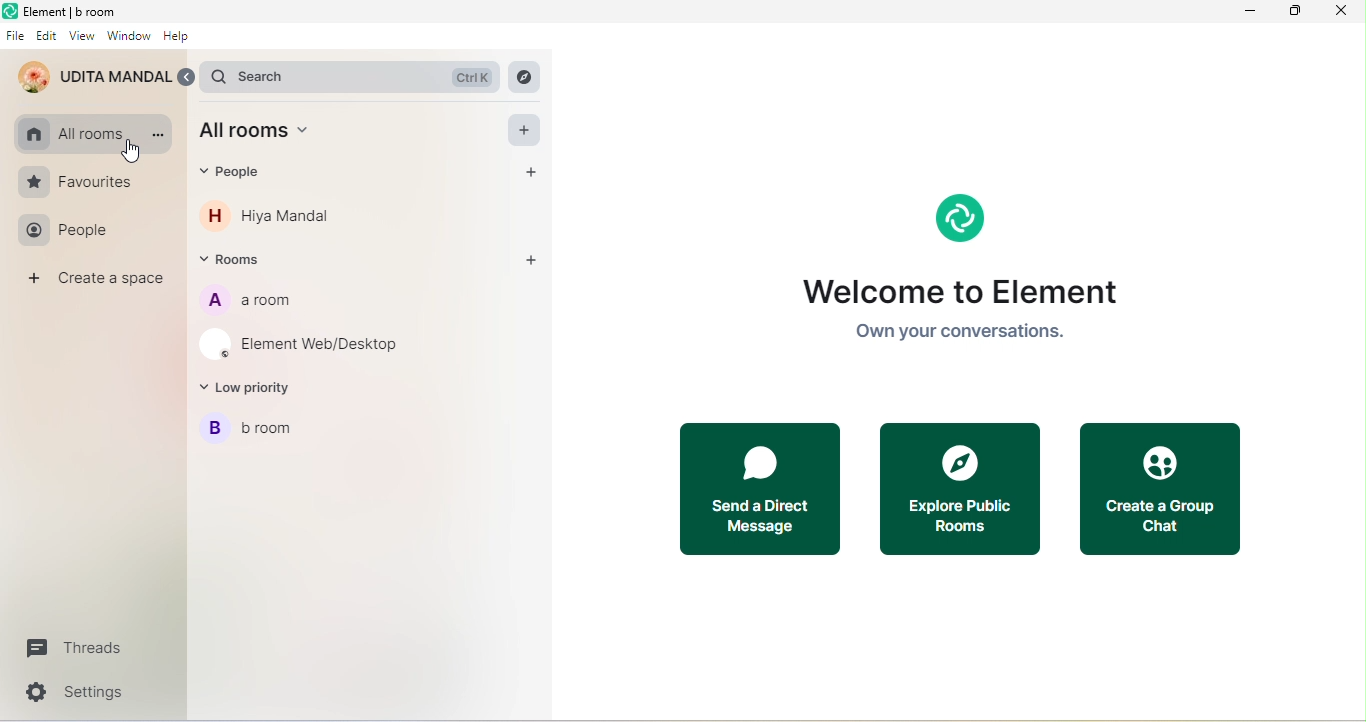 The height and width of the screenshot is (722, 1366). Describe the element at coordinates (10, 10) in the screenshot. I see `element logo ` at that location.